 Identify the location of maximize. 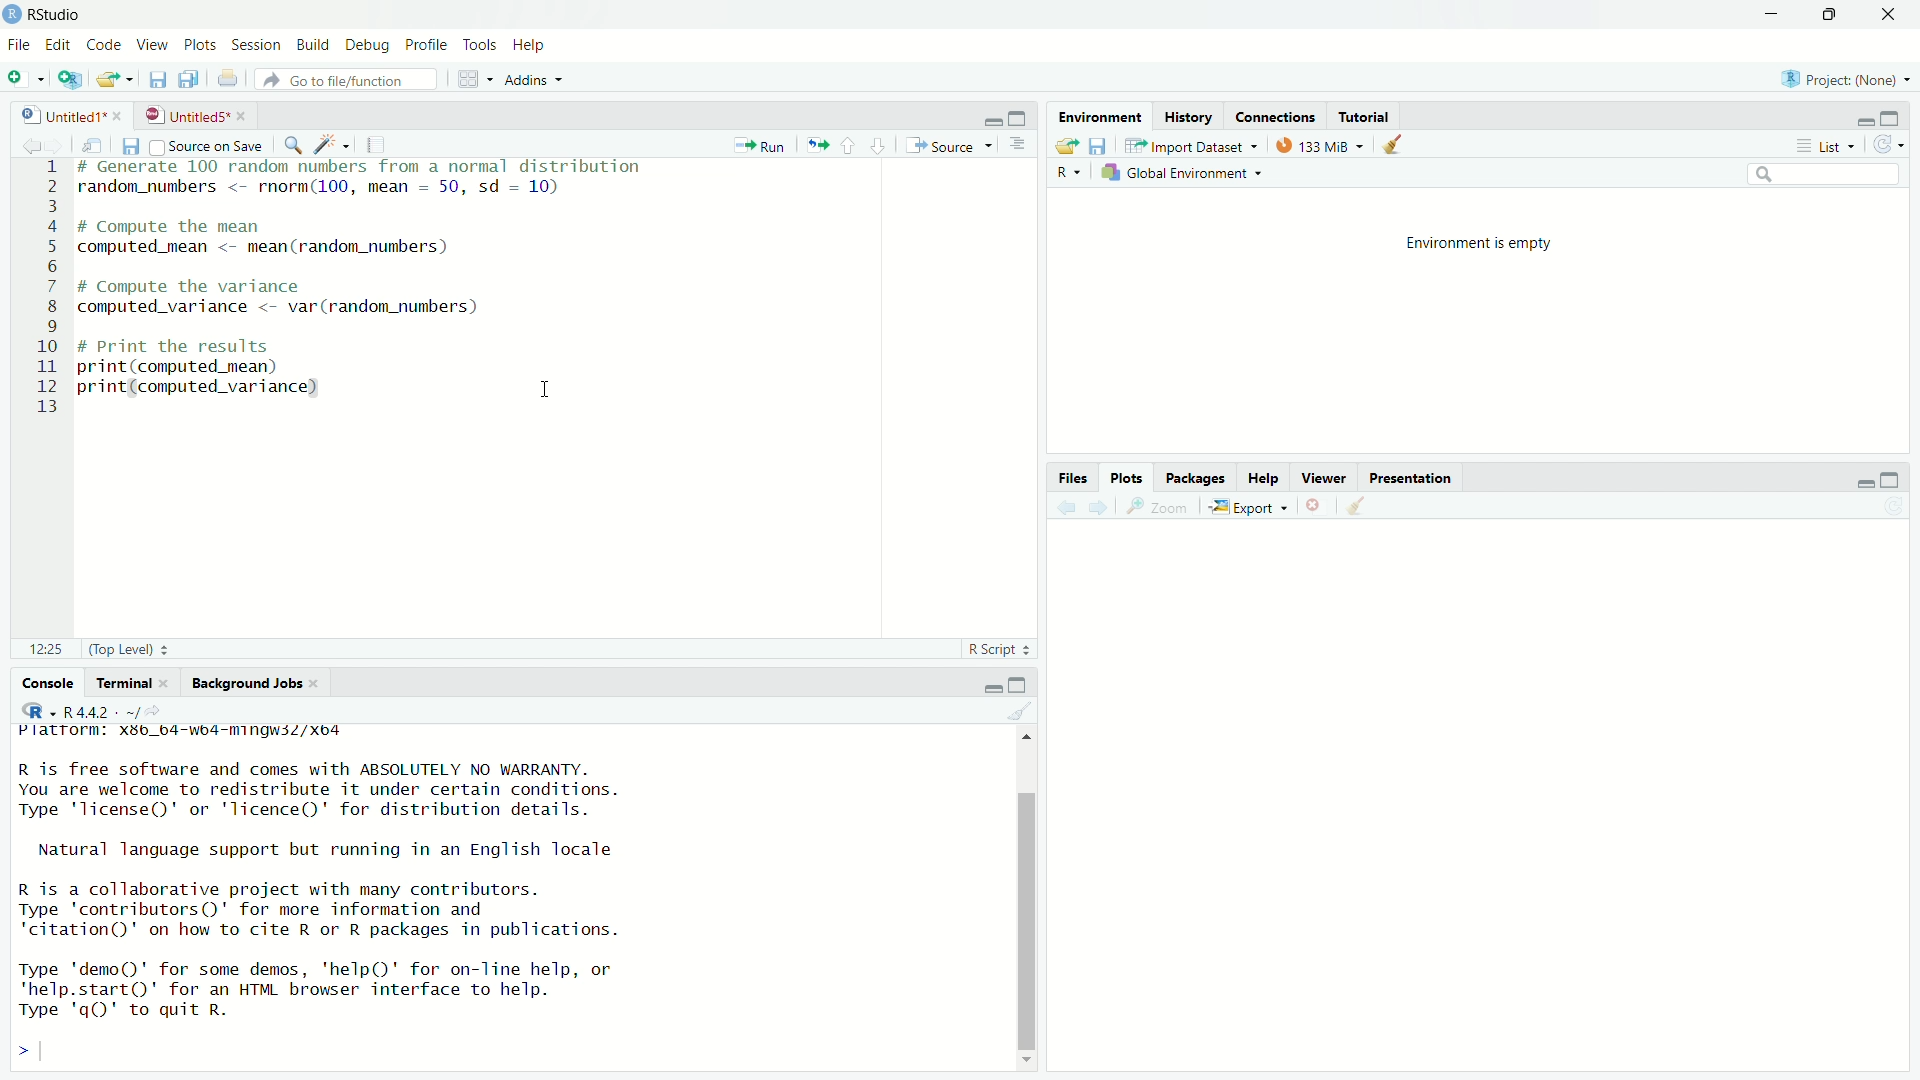
(1022, 681).